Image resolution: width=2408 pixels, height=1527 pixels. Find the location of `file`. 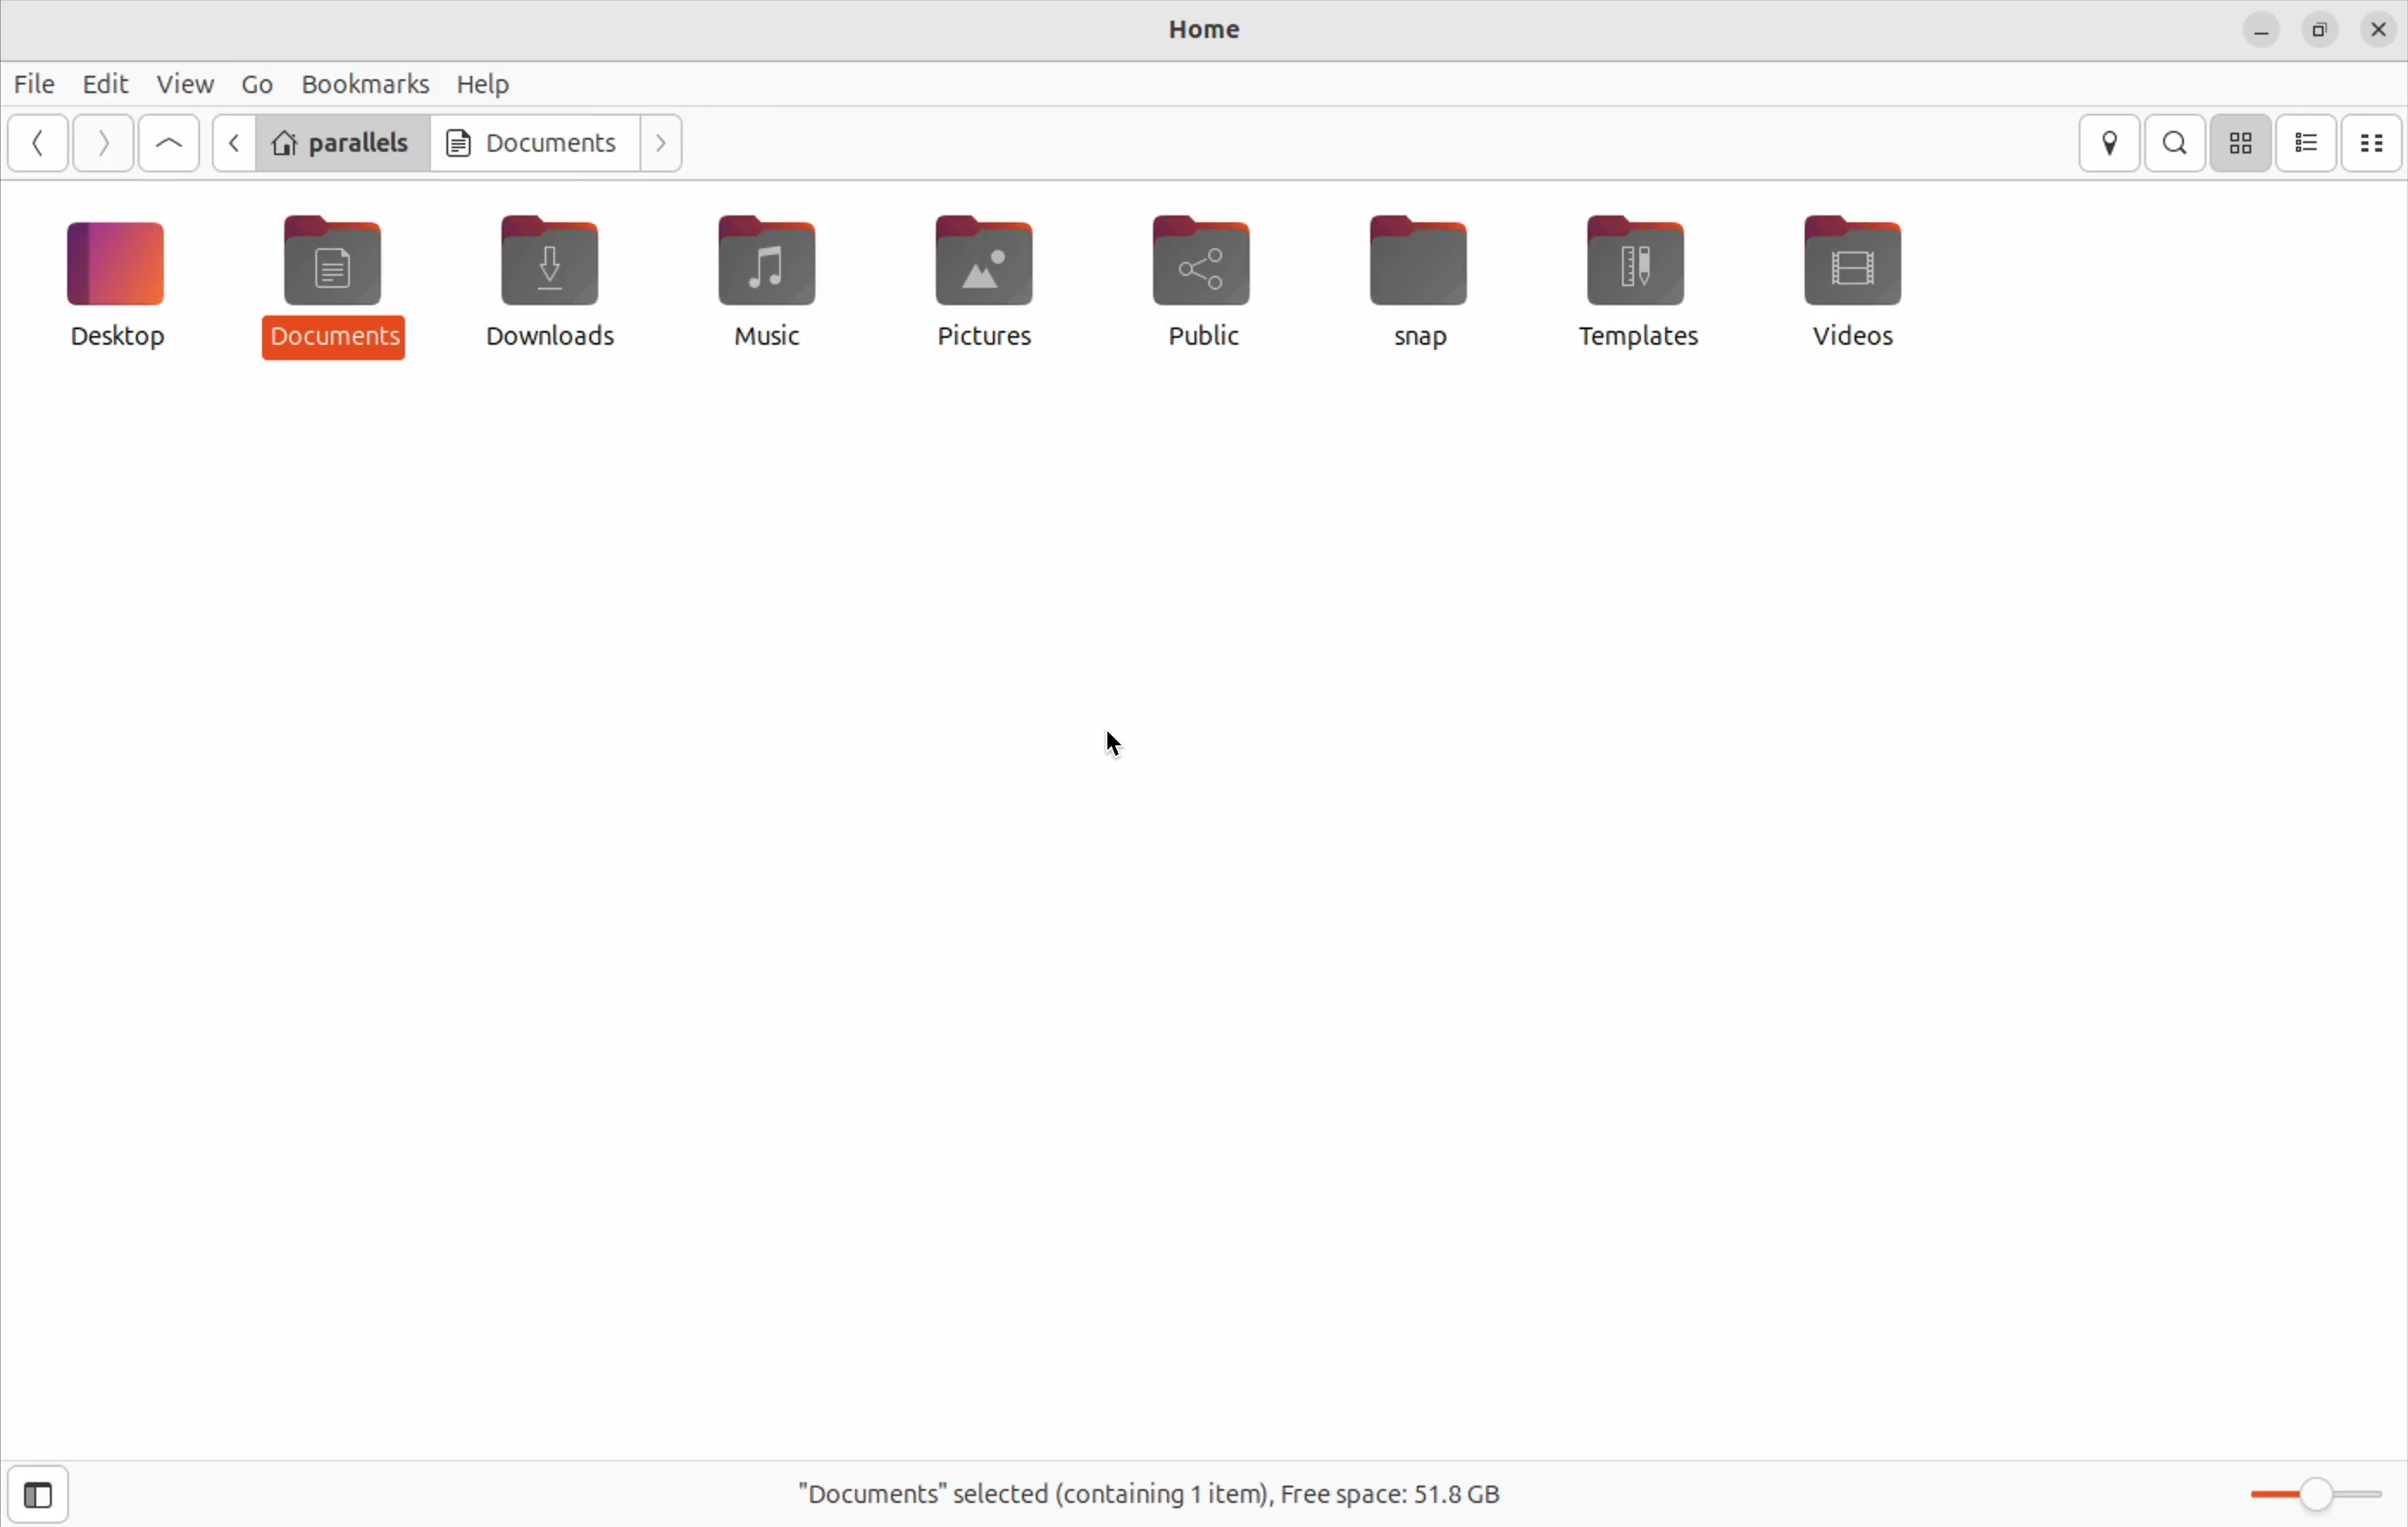

file is located at coordinates (34, 84).